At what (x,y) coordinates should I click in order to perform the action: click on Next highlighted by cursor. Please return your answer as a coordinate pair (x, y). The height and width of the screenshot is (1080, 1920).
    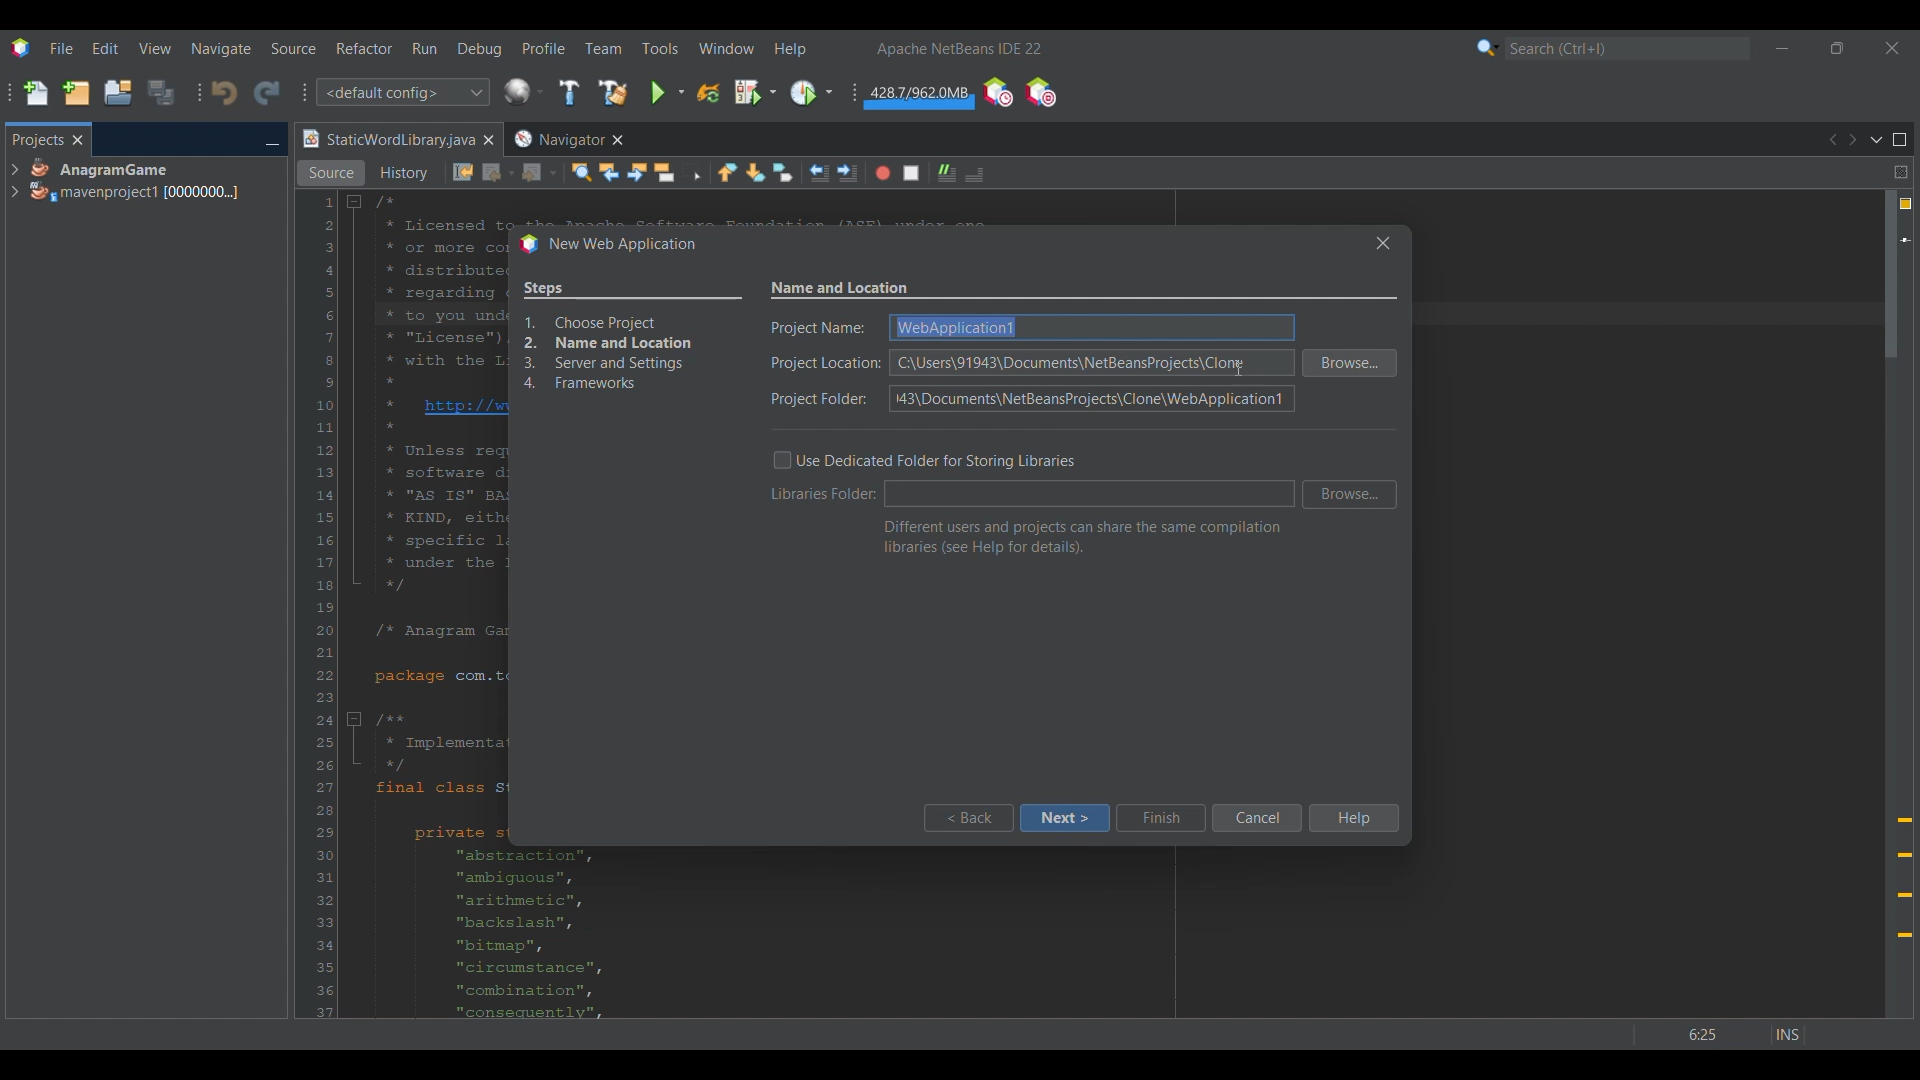
    Looking at the image, I should click on (1064, 818).